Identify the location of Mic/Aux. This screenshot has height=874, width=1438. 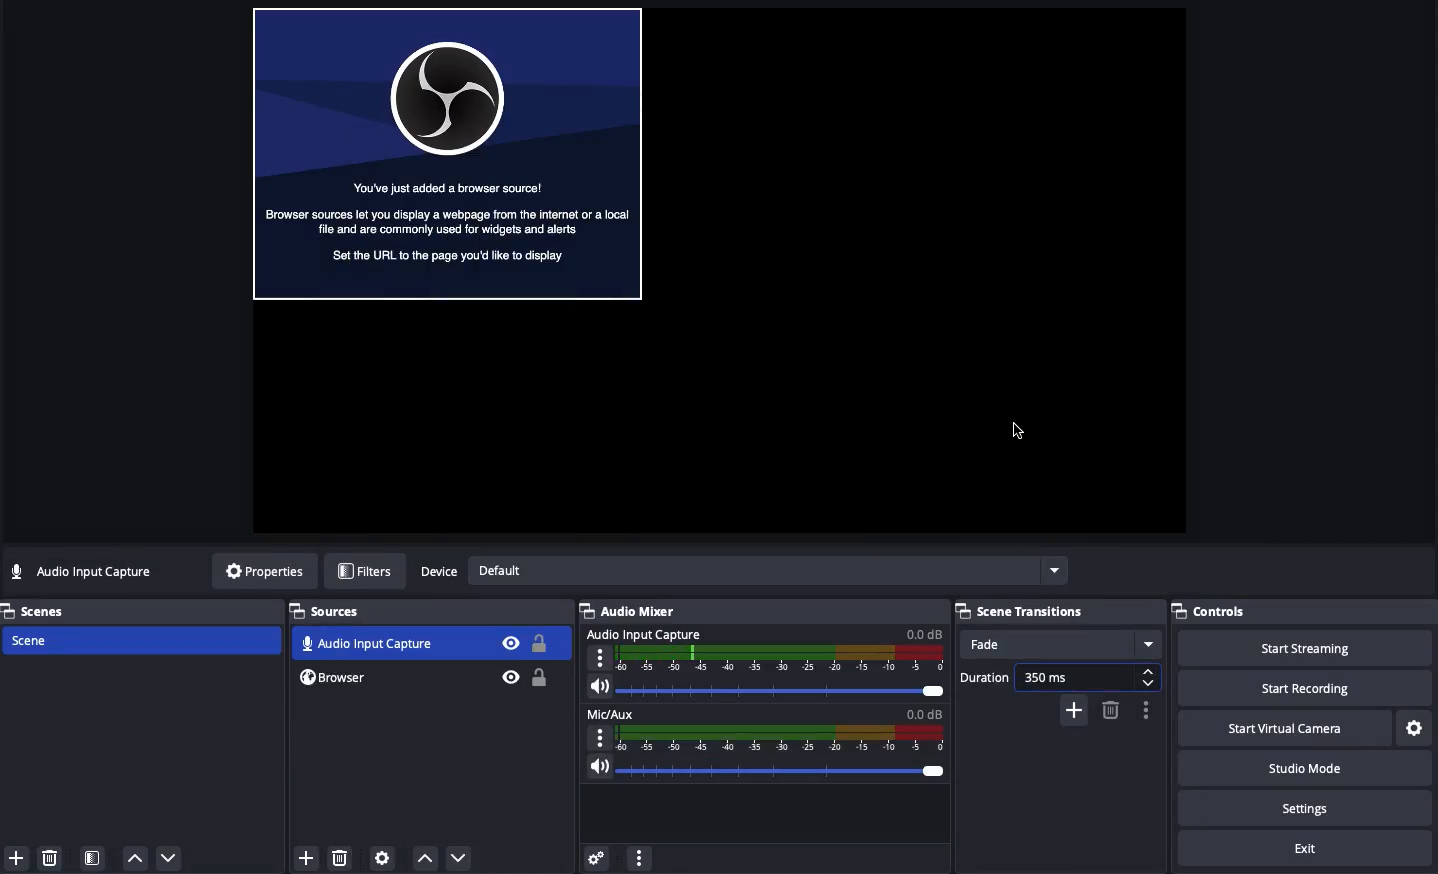
(766, 740).